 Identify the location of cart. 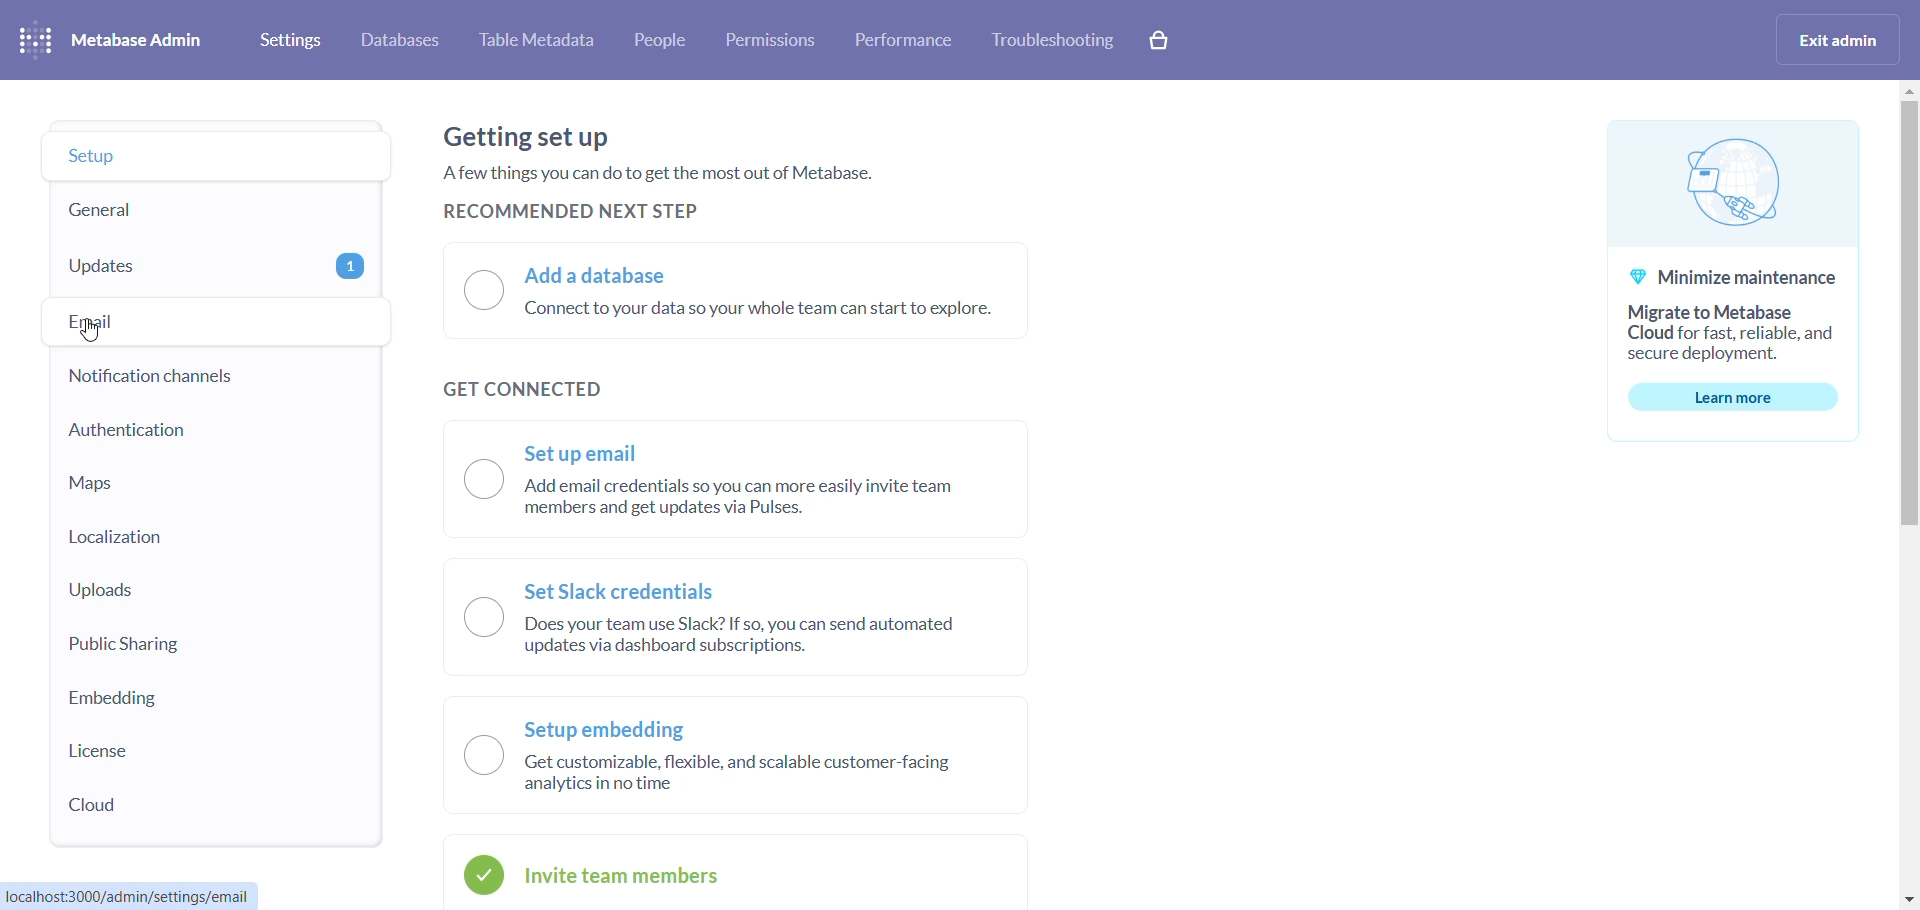
(1168, 42).